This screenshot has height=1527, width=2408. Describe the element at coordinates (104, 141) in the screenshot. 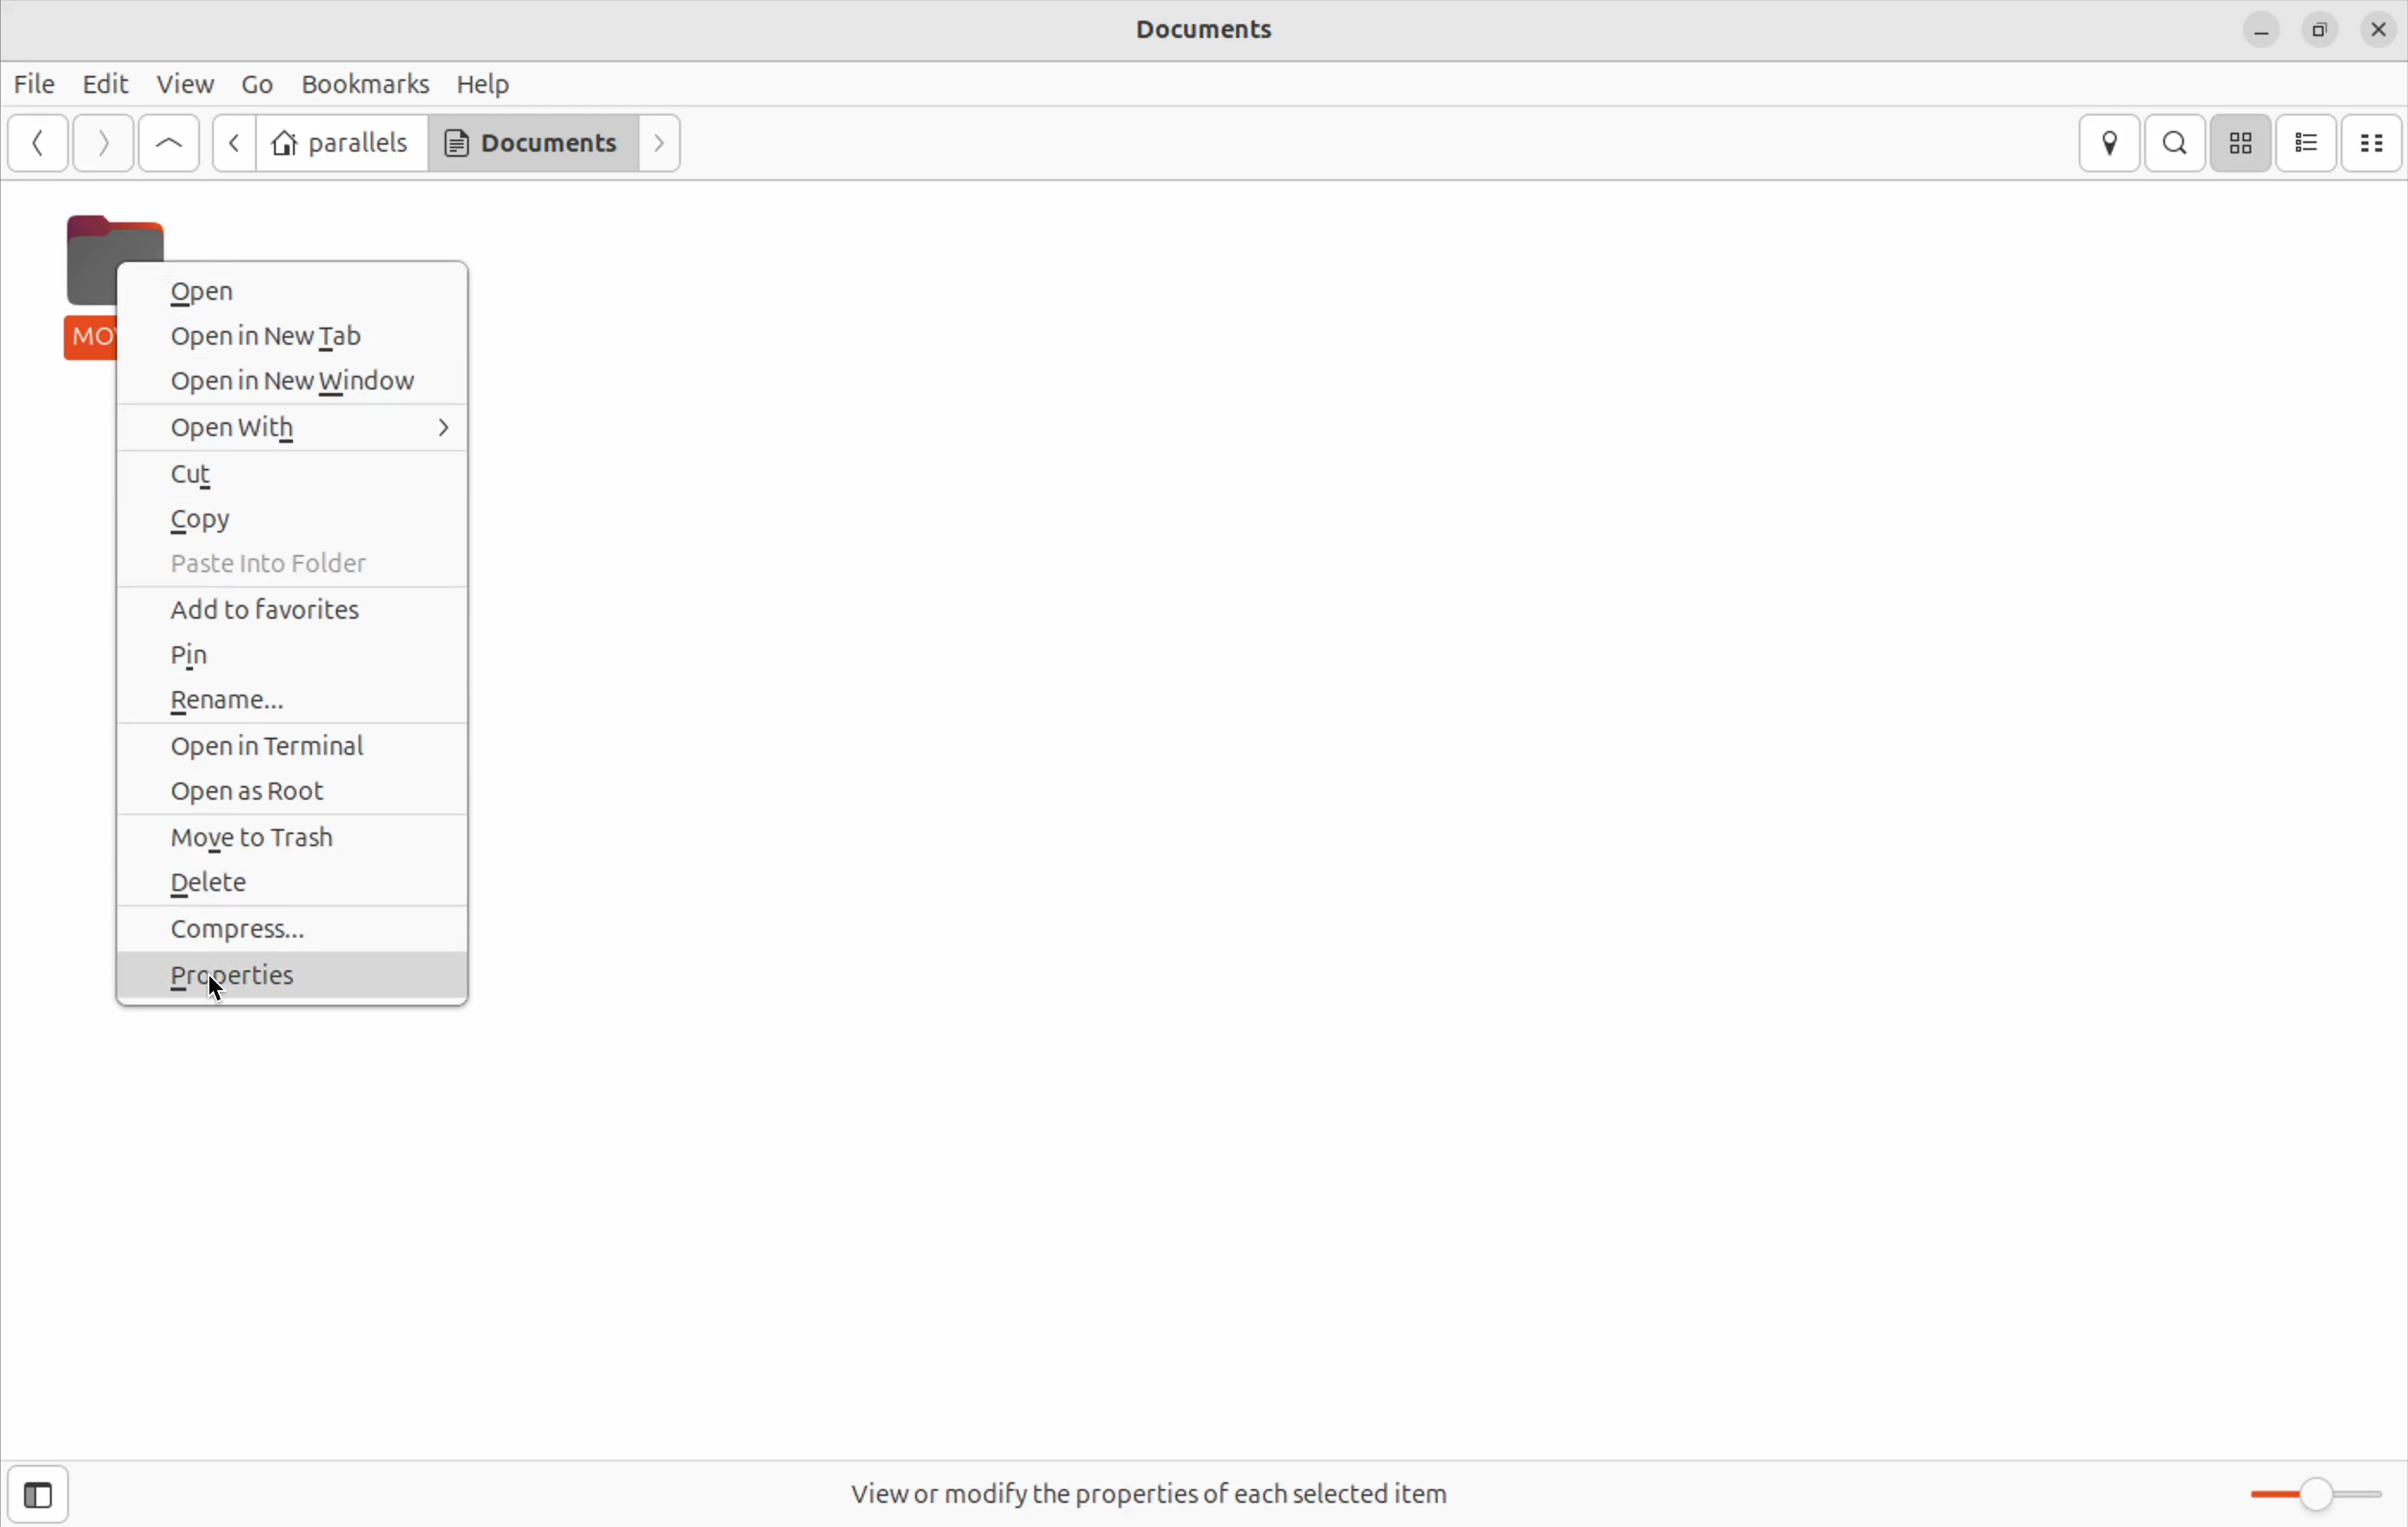

I see `next` at that location.